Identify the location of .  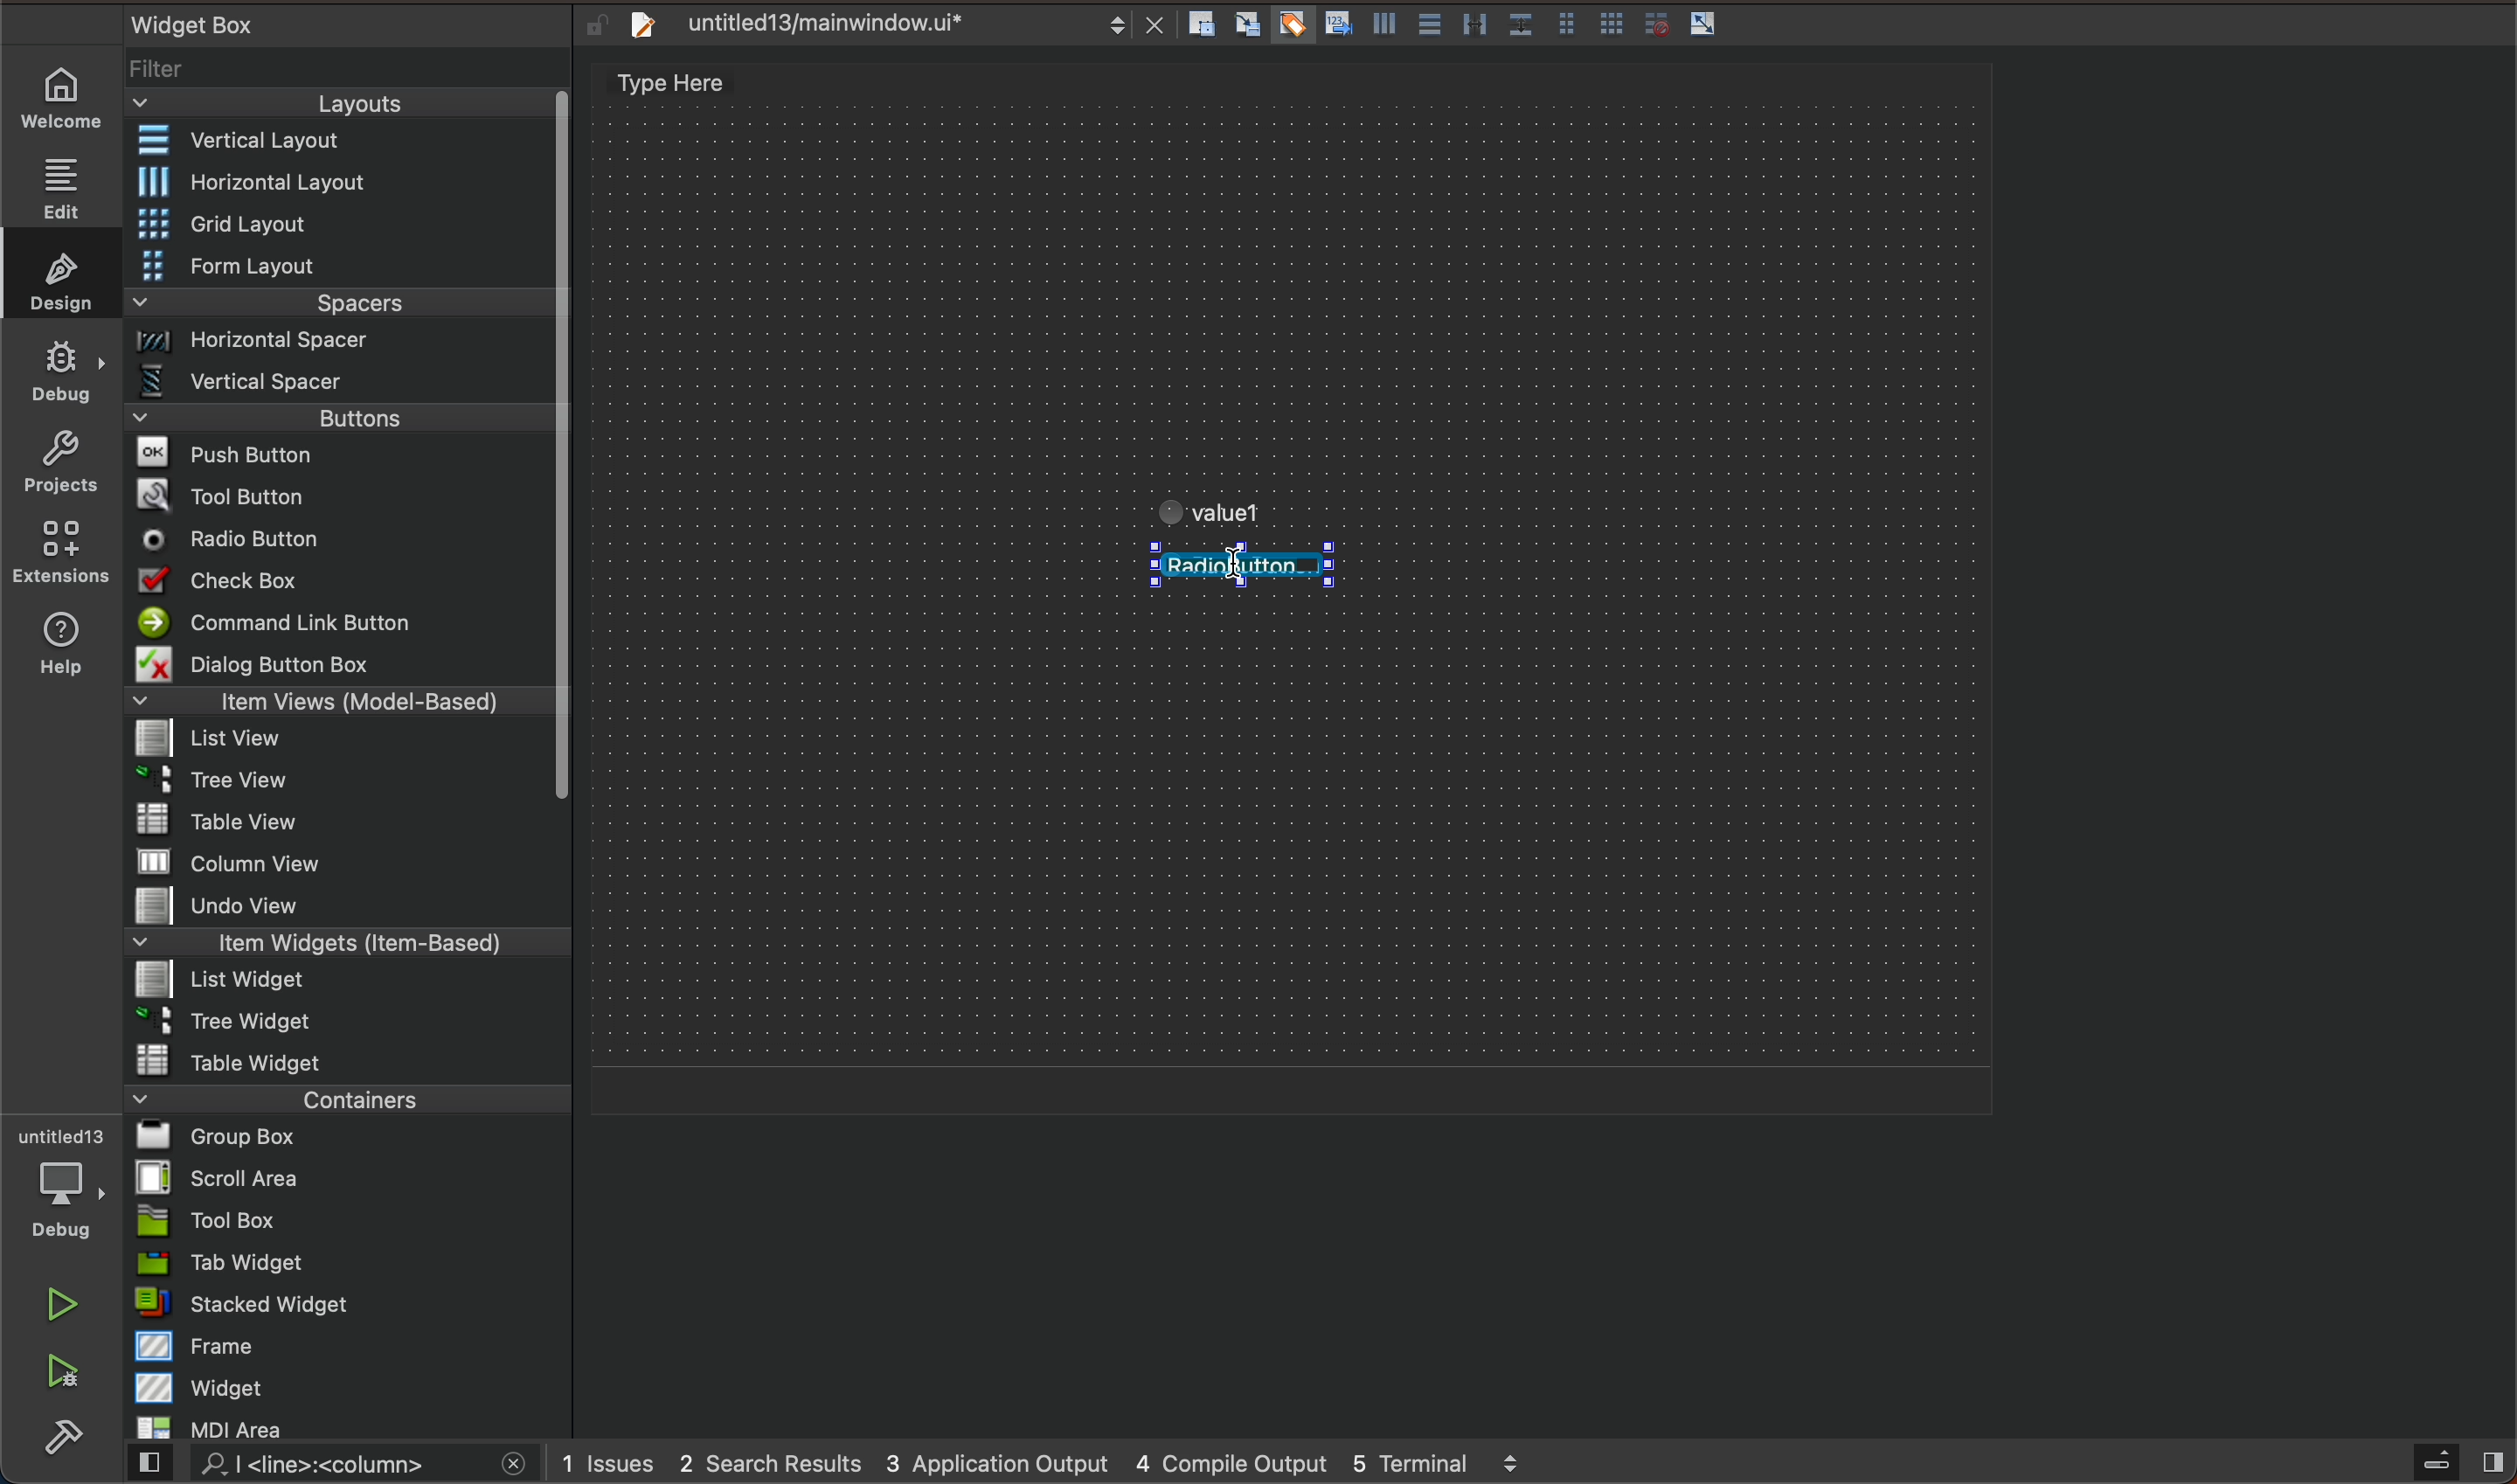
(1704, 25).